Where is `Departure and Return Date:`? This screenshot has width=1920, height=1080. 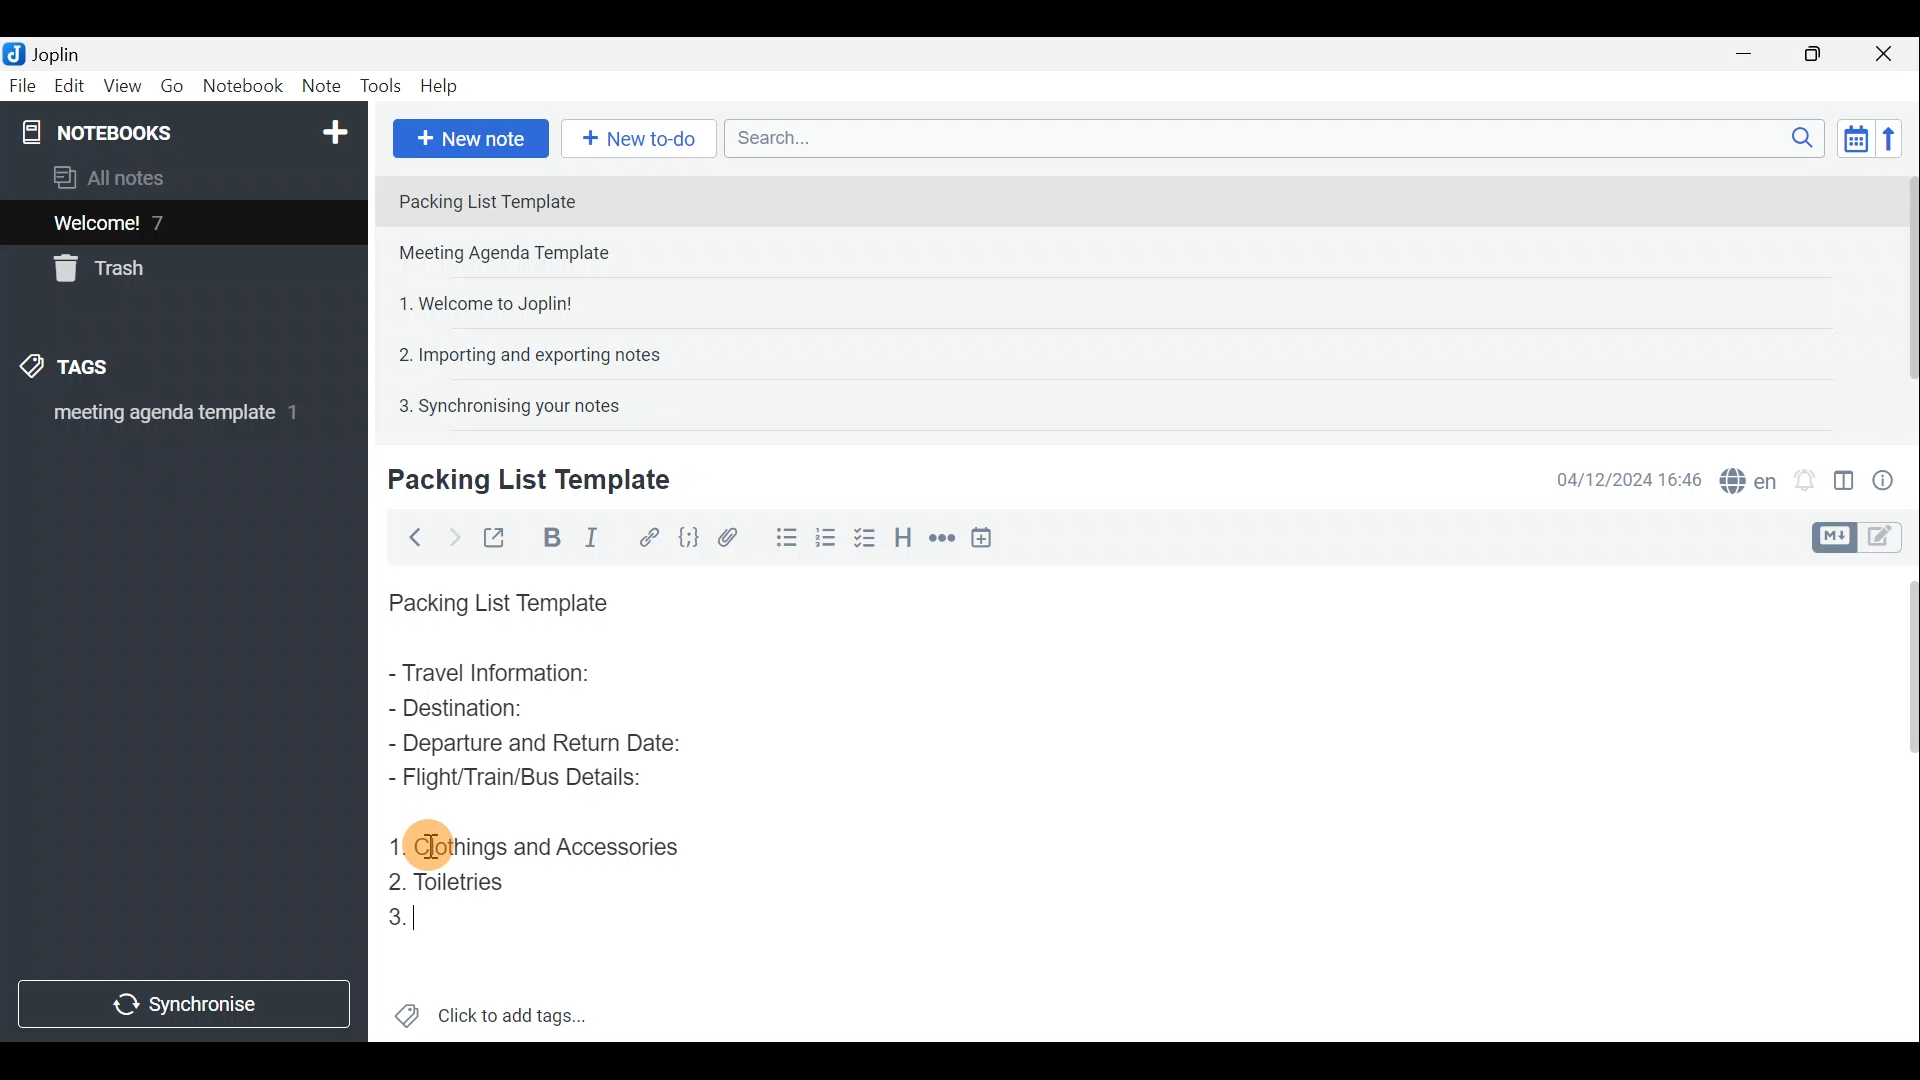
Departure and Return Date: is located at coordinates (535, 742).